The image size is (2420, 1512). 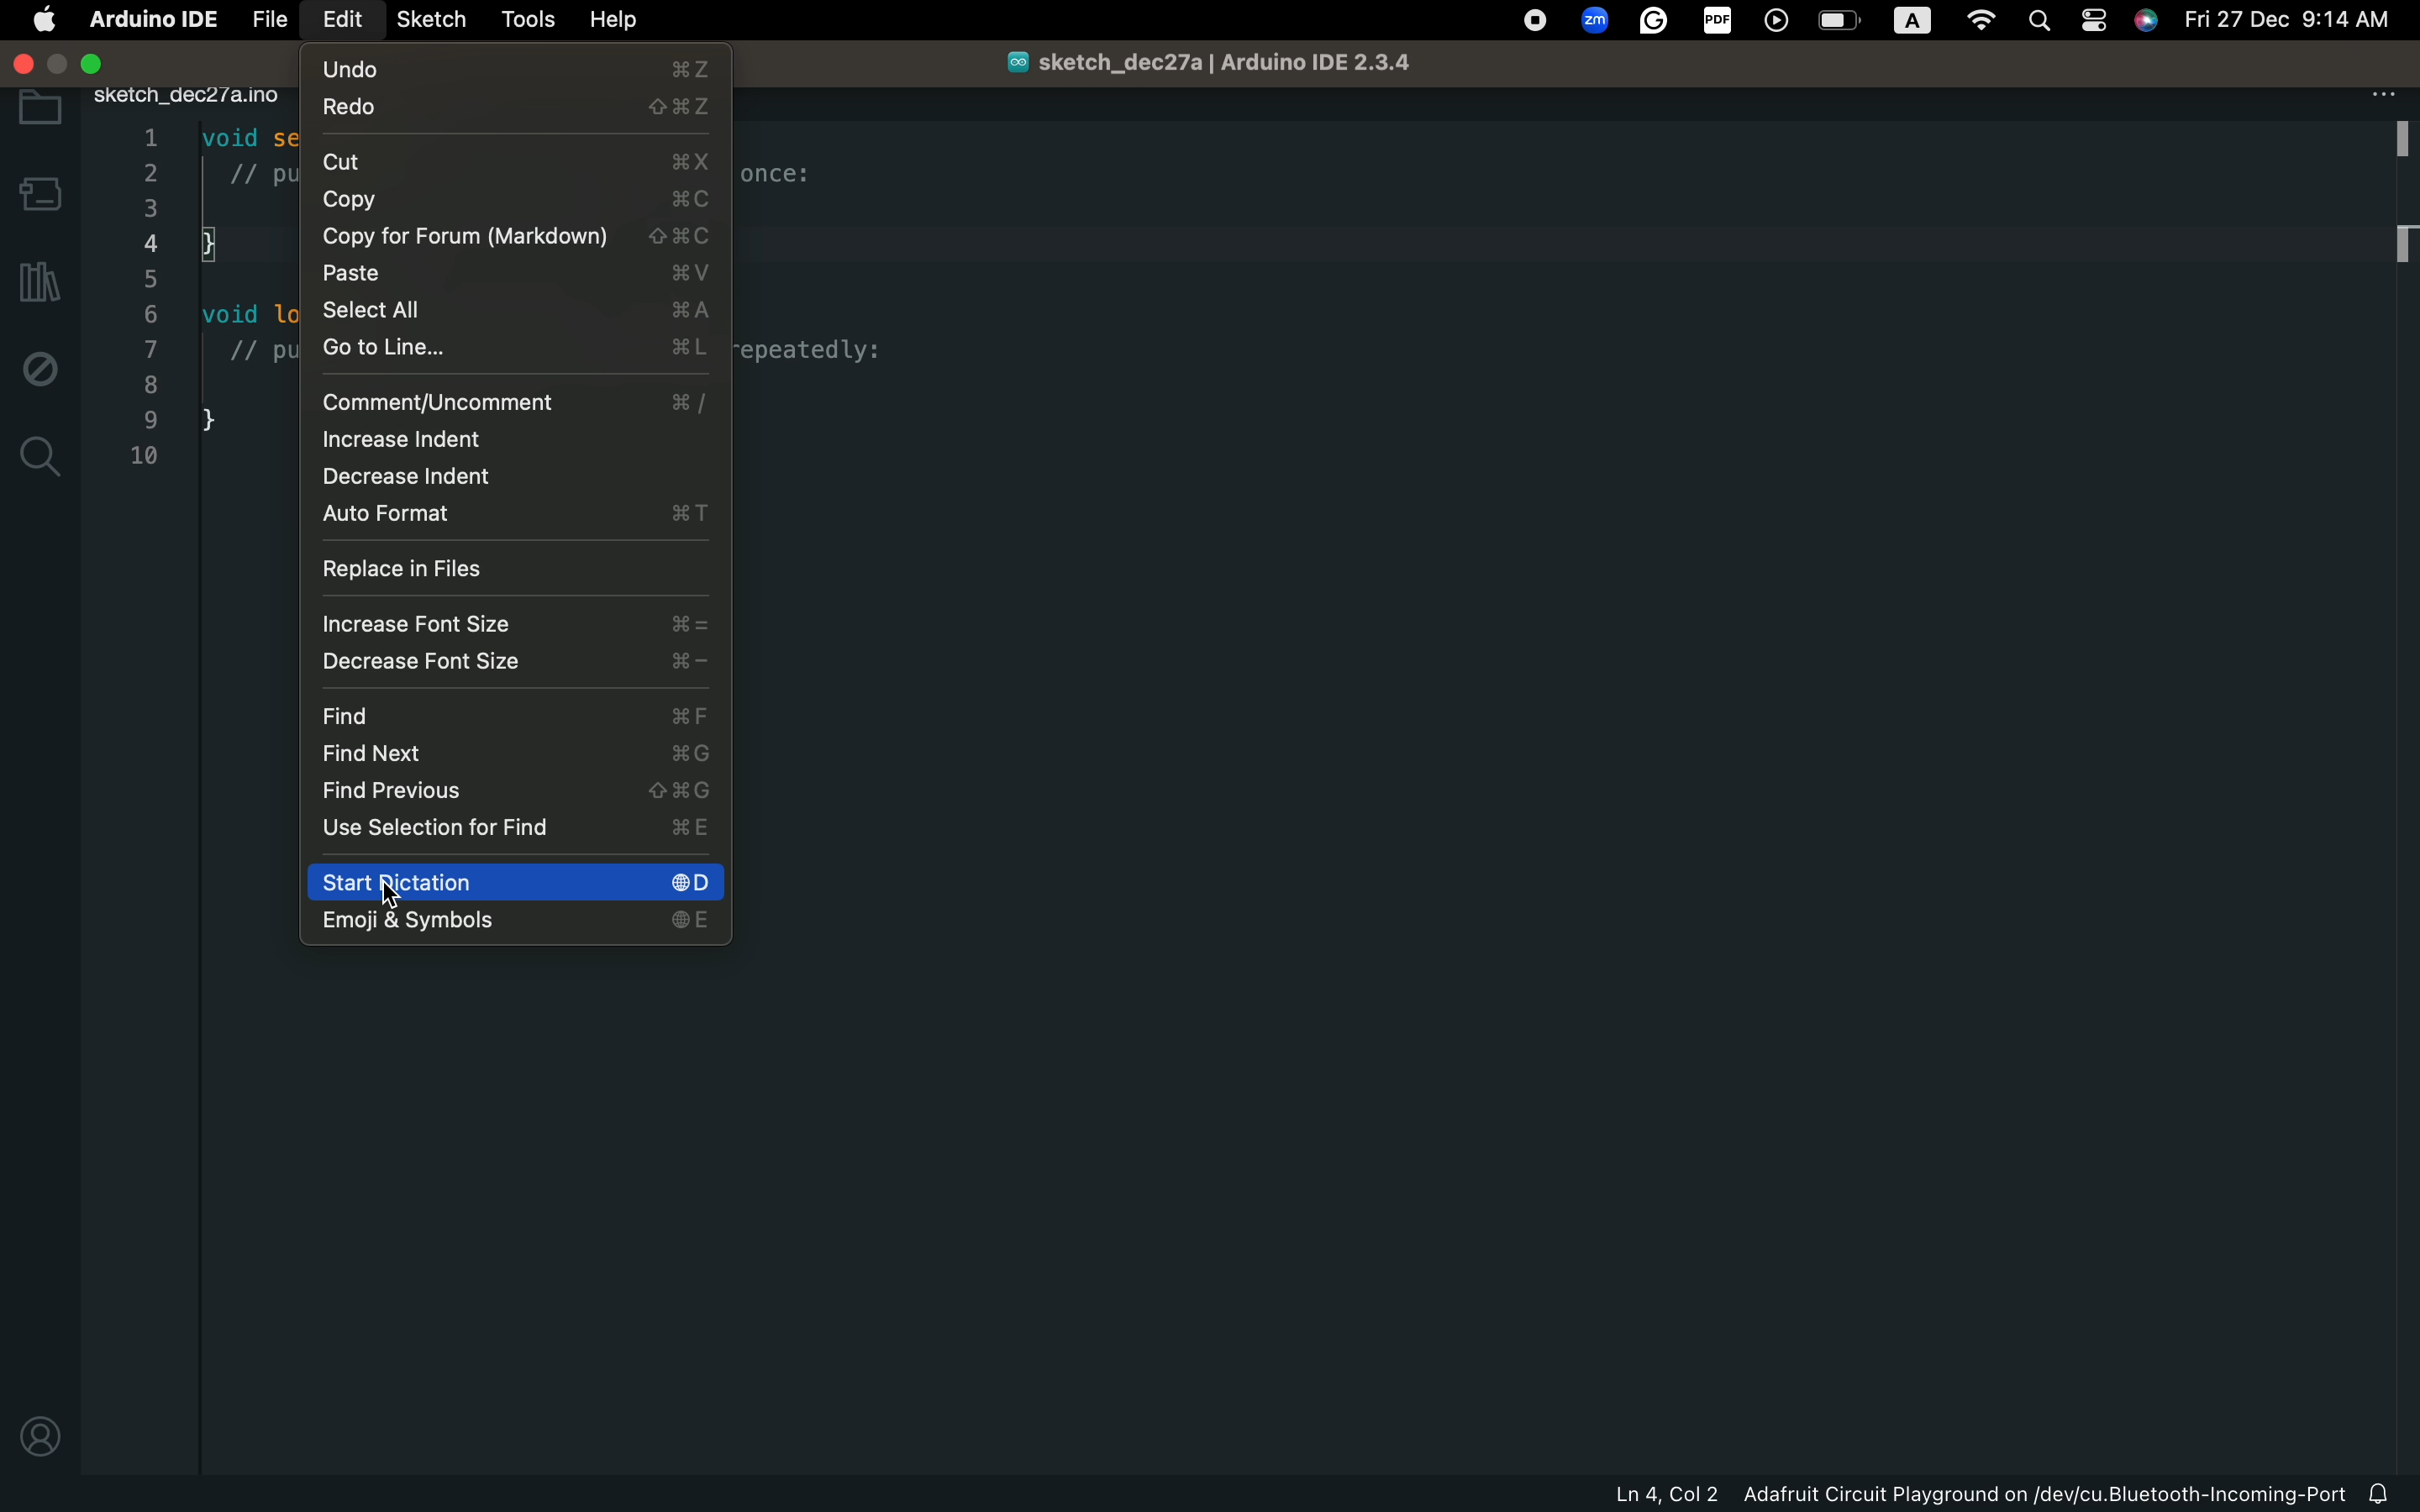 What do you see at coordinates (58, 63) in the screenshot?
I see `windows control` at bounding box center [58, 63].